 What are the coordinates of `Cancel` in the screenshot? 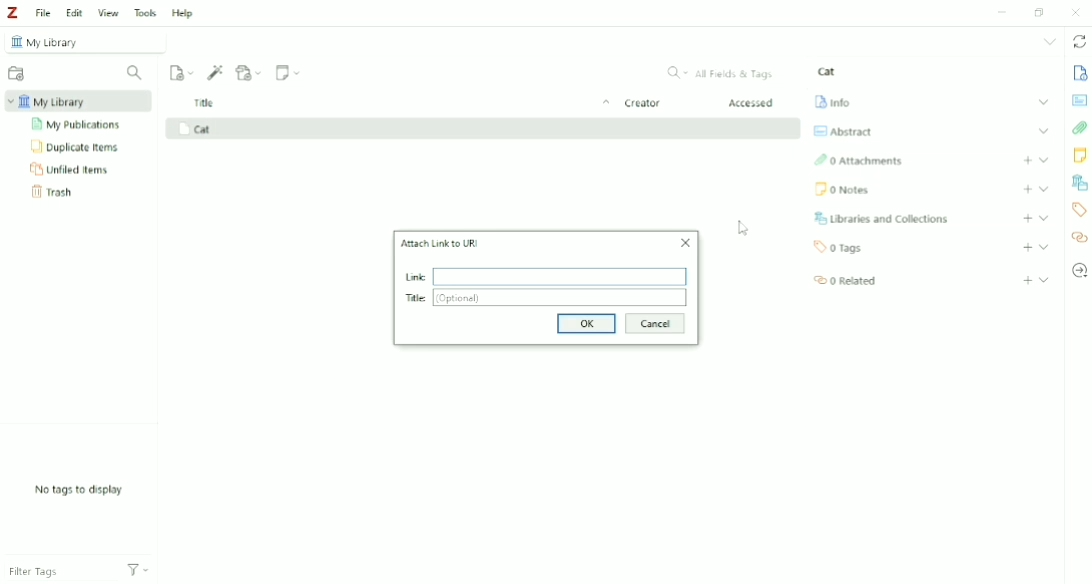 It's located at (654, 324).